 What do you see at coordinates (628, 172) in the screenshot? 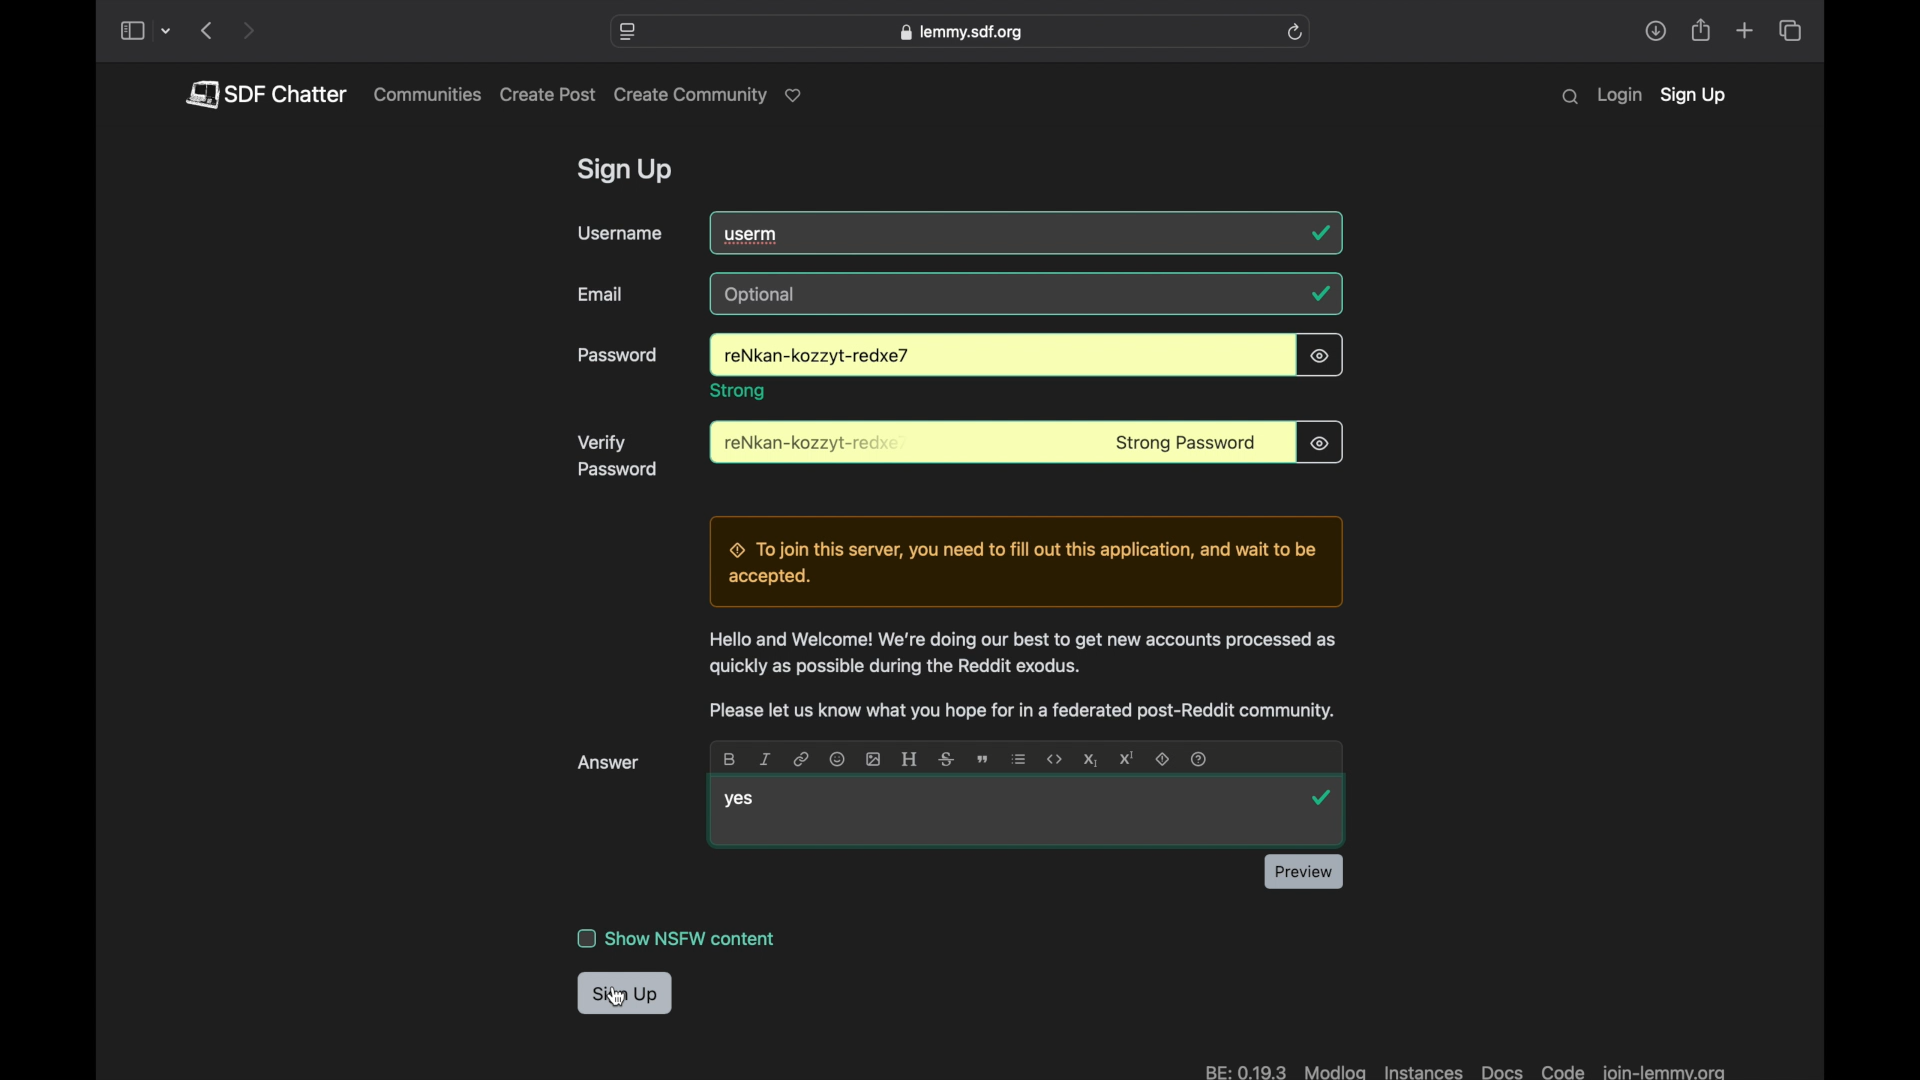
I see `sign up` at bounding box center [628, 172].